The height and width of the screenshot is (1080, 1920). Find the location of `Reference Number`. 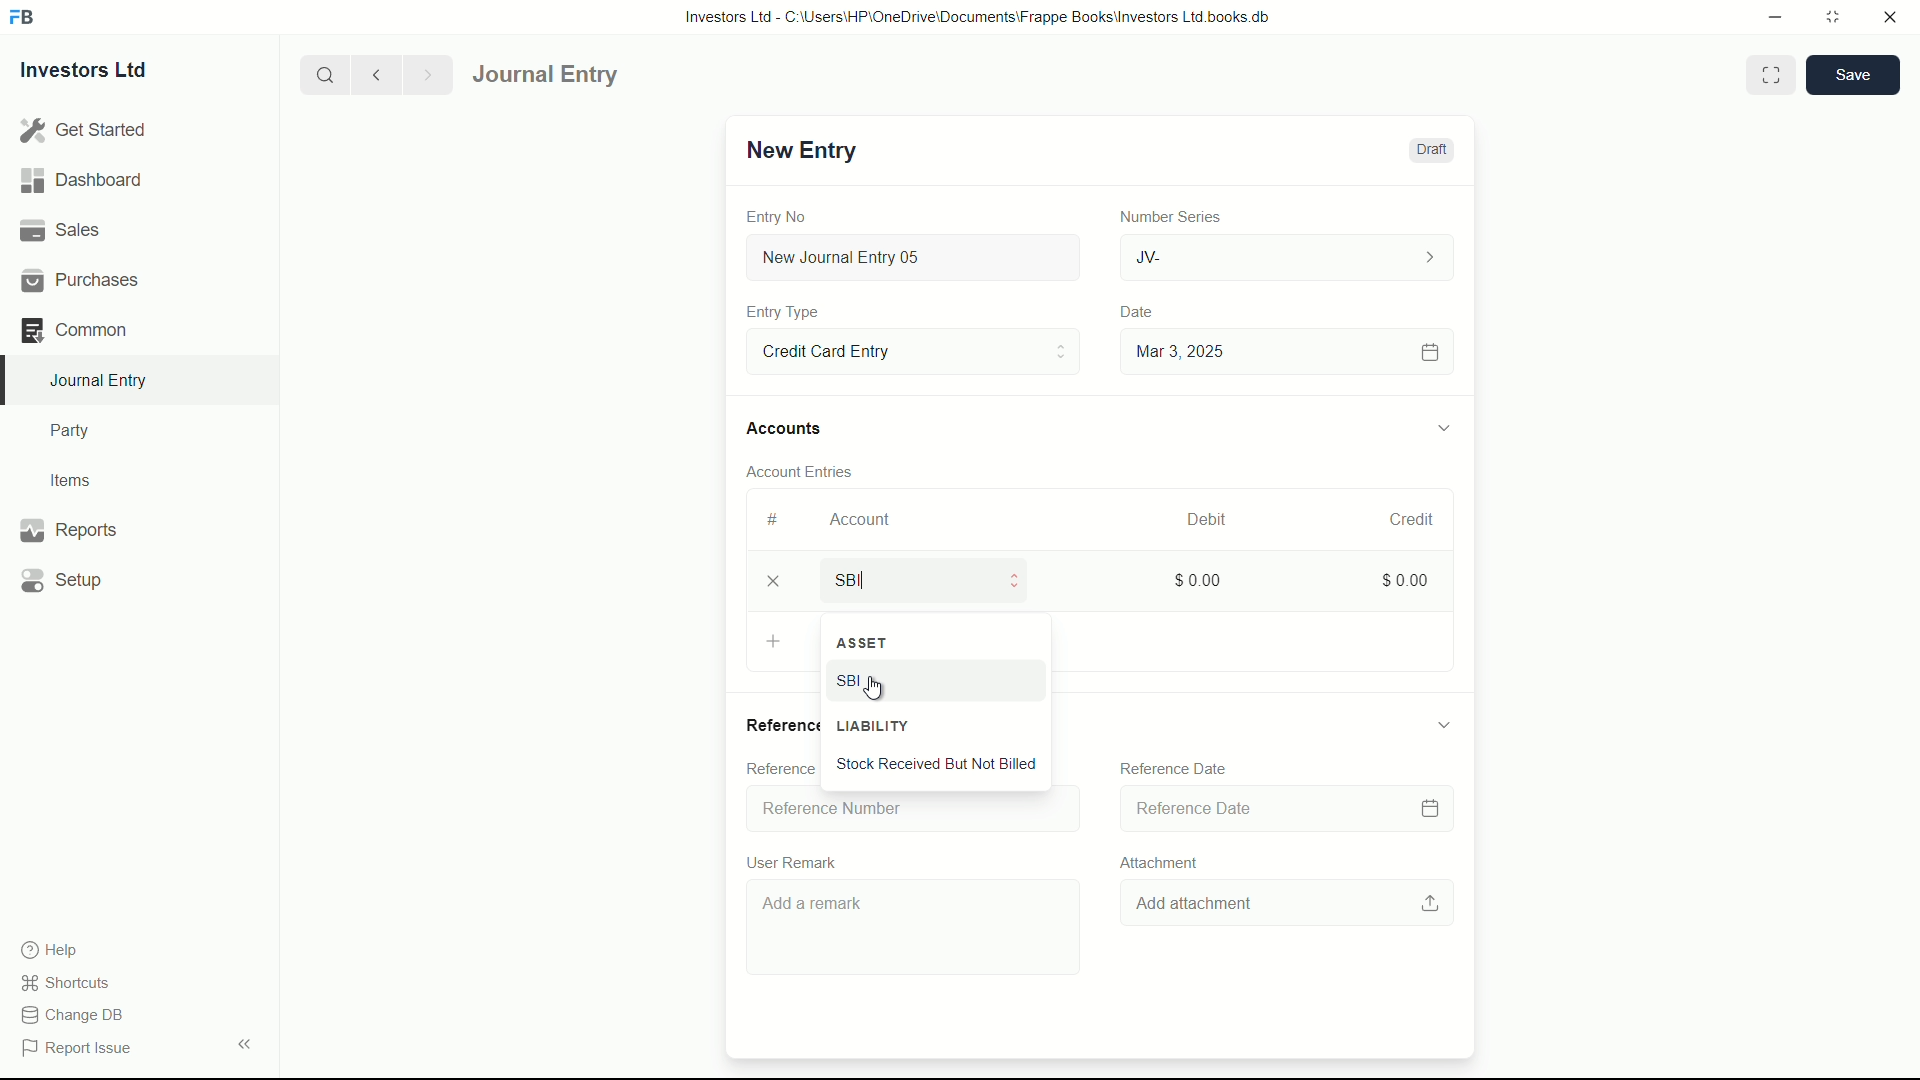

Reference Number is located at coordinates (908, 808).